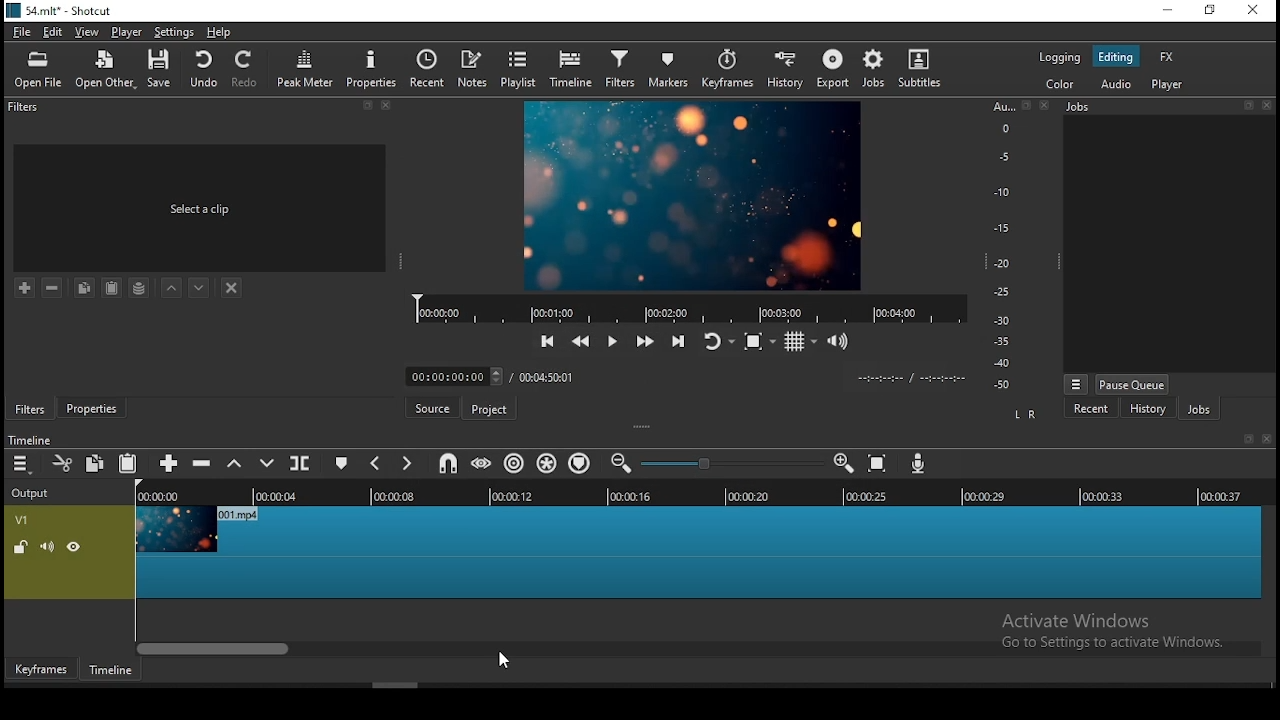  I want to click on 00:00:37, so click(1224, 496).